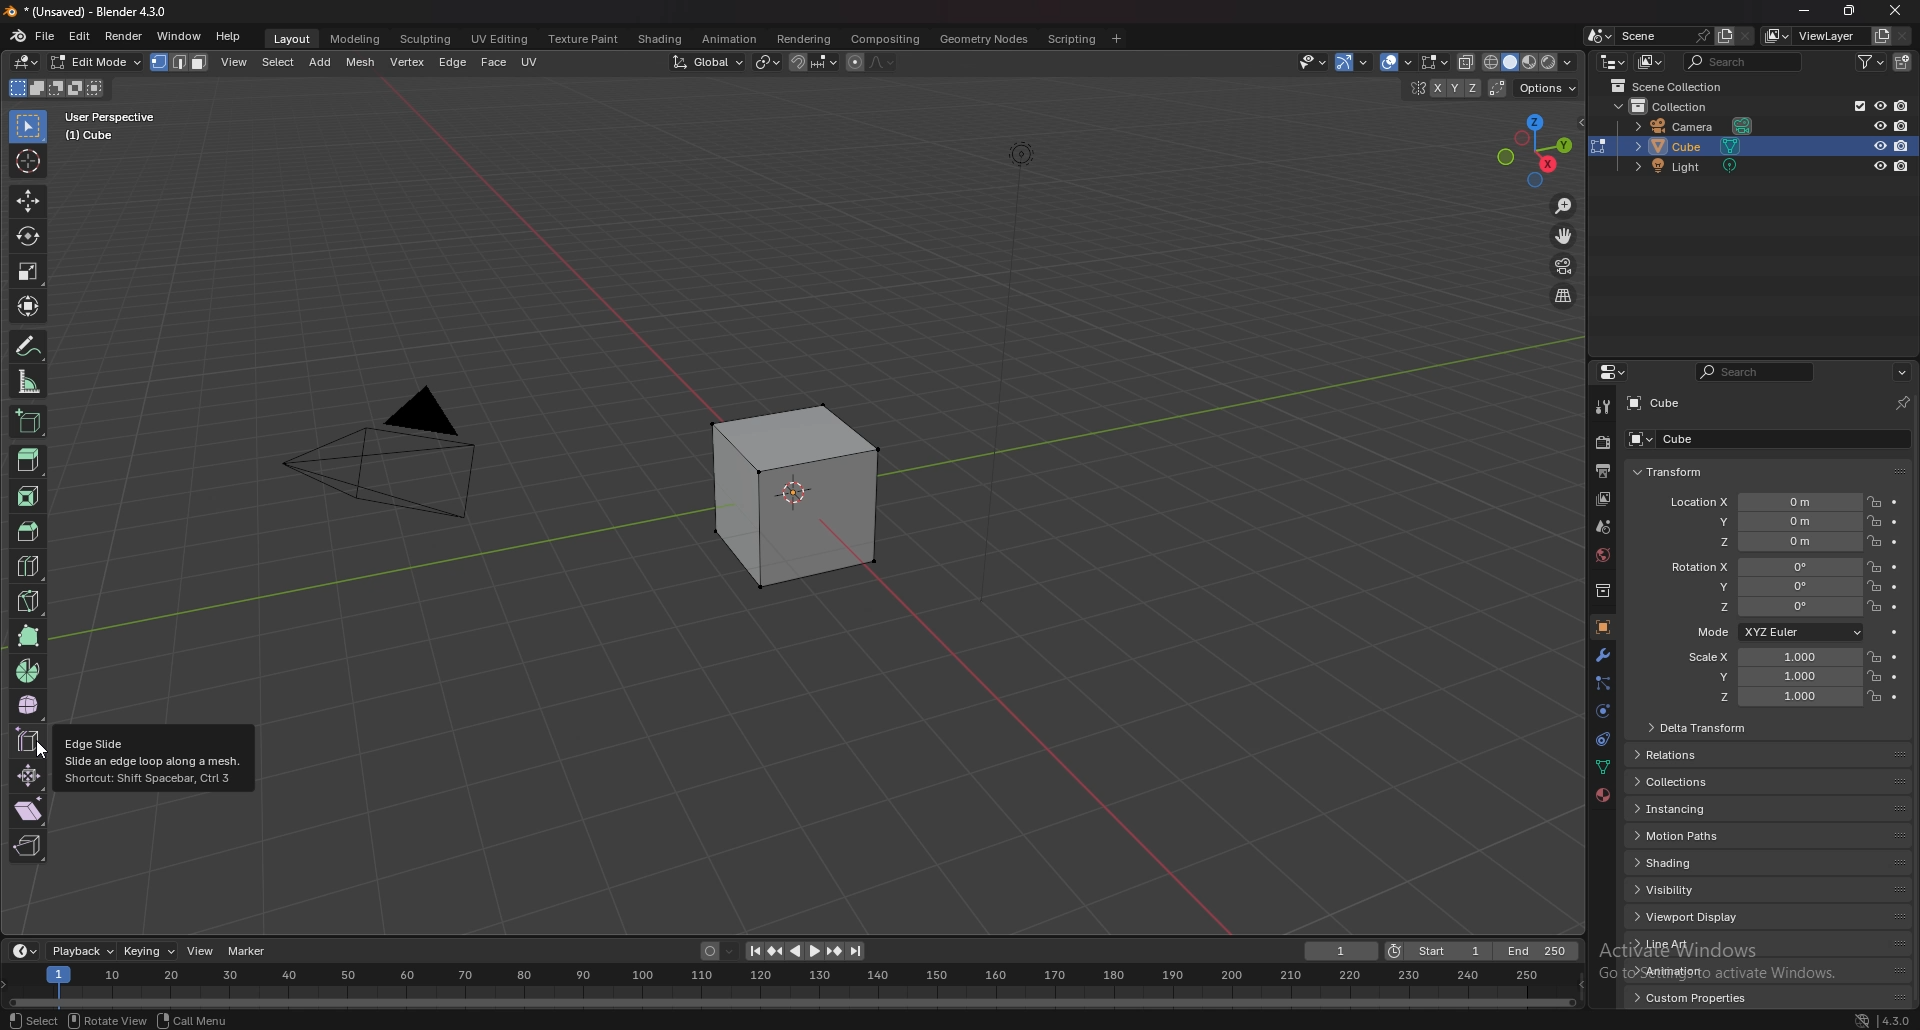 The width and height of the screenshot is (1920, 1030). I want to click on viewlayer, so click(1812, 36).